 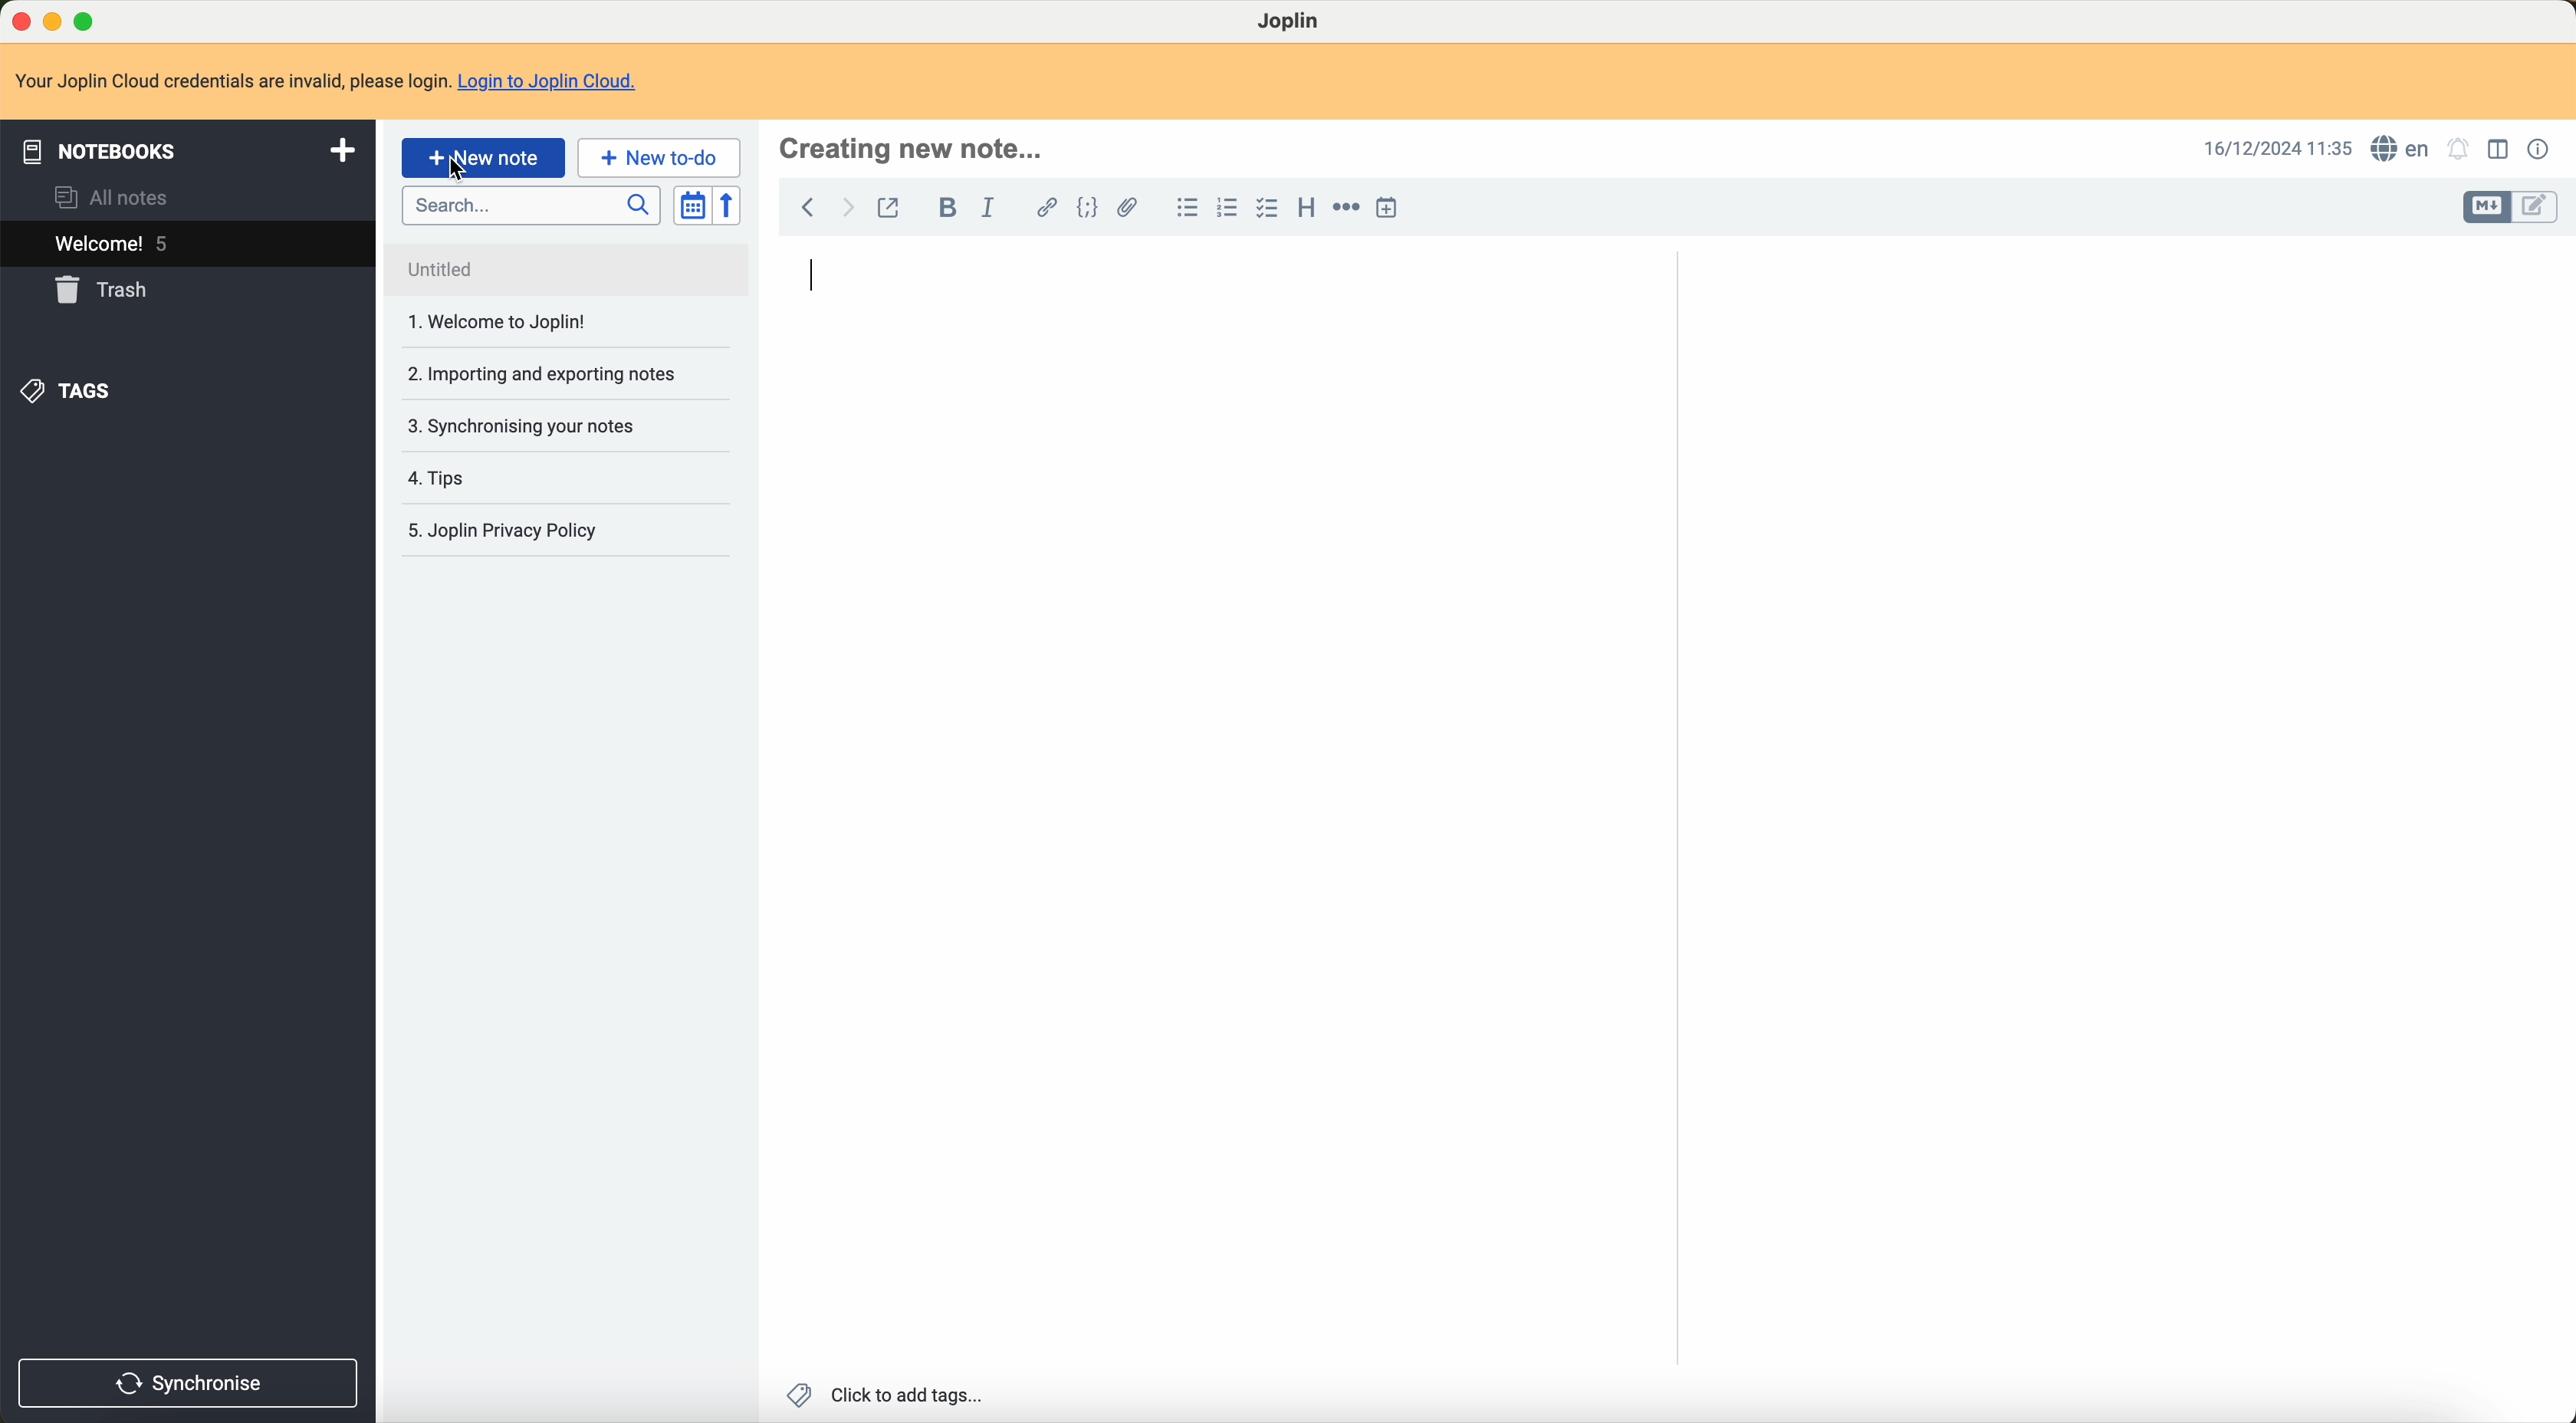 I want to click on toggle editor, so click(x=2481, y=207).